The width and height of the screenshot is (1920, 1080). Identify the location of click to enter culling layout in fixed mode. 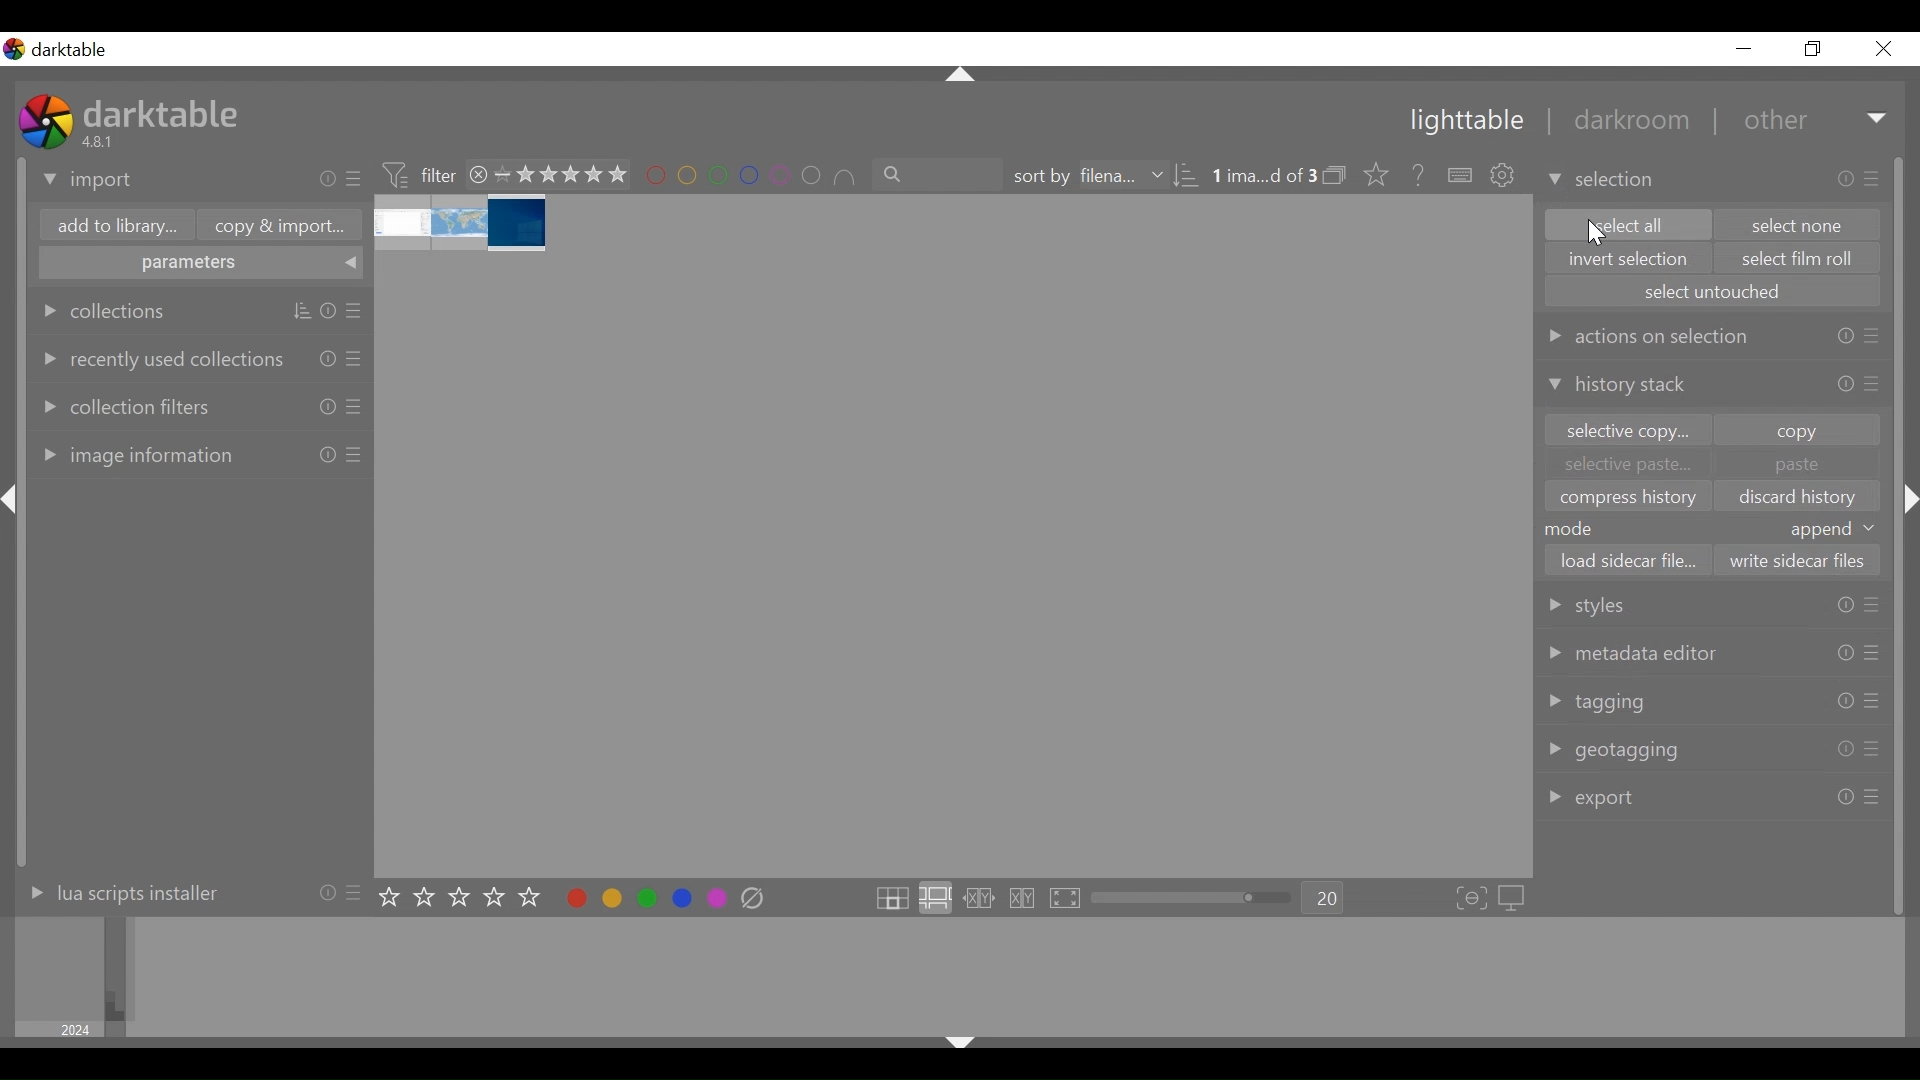
(980, 899).